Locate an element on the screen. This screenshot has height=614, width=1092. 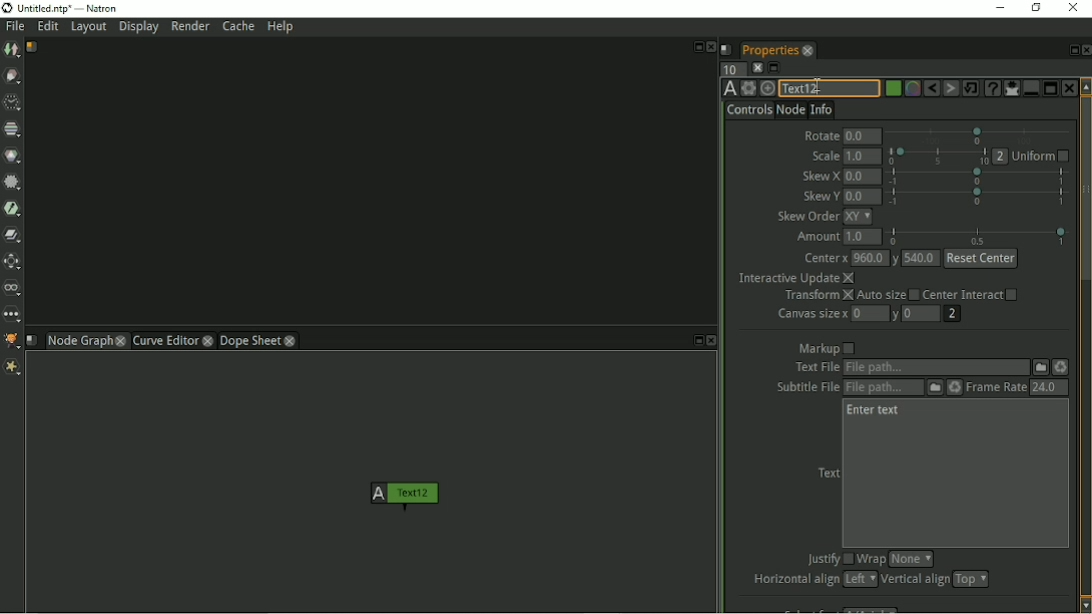
selection bar is located at coordinates (938, 156).